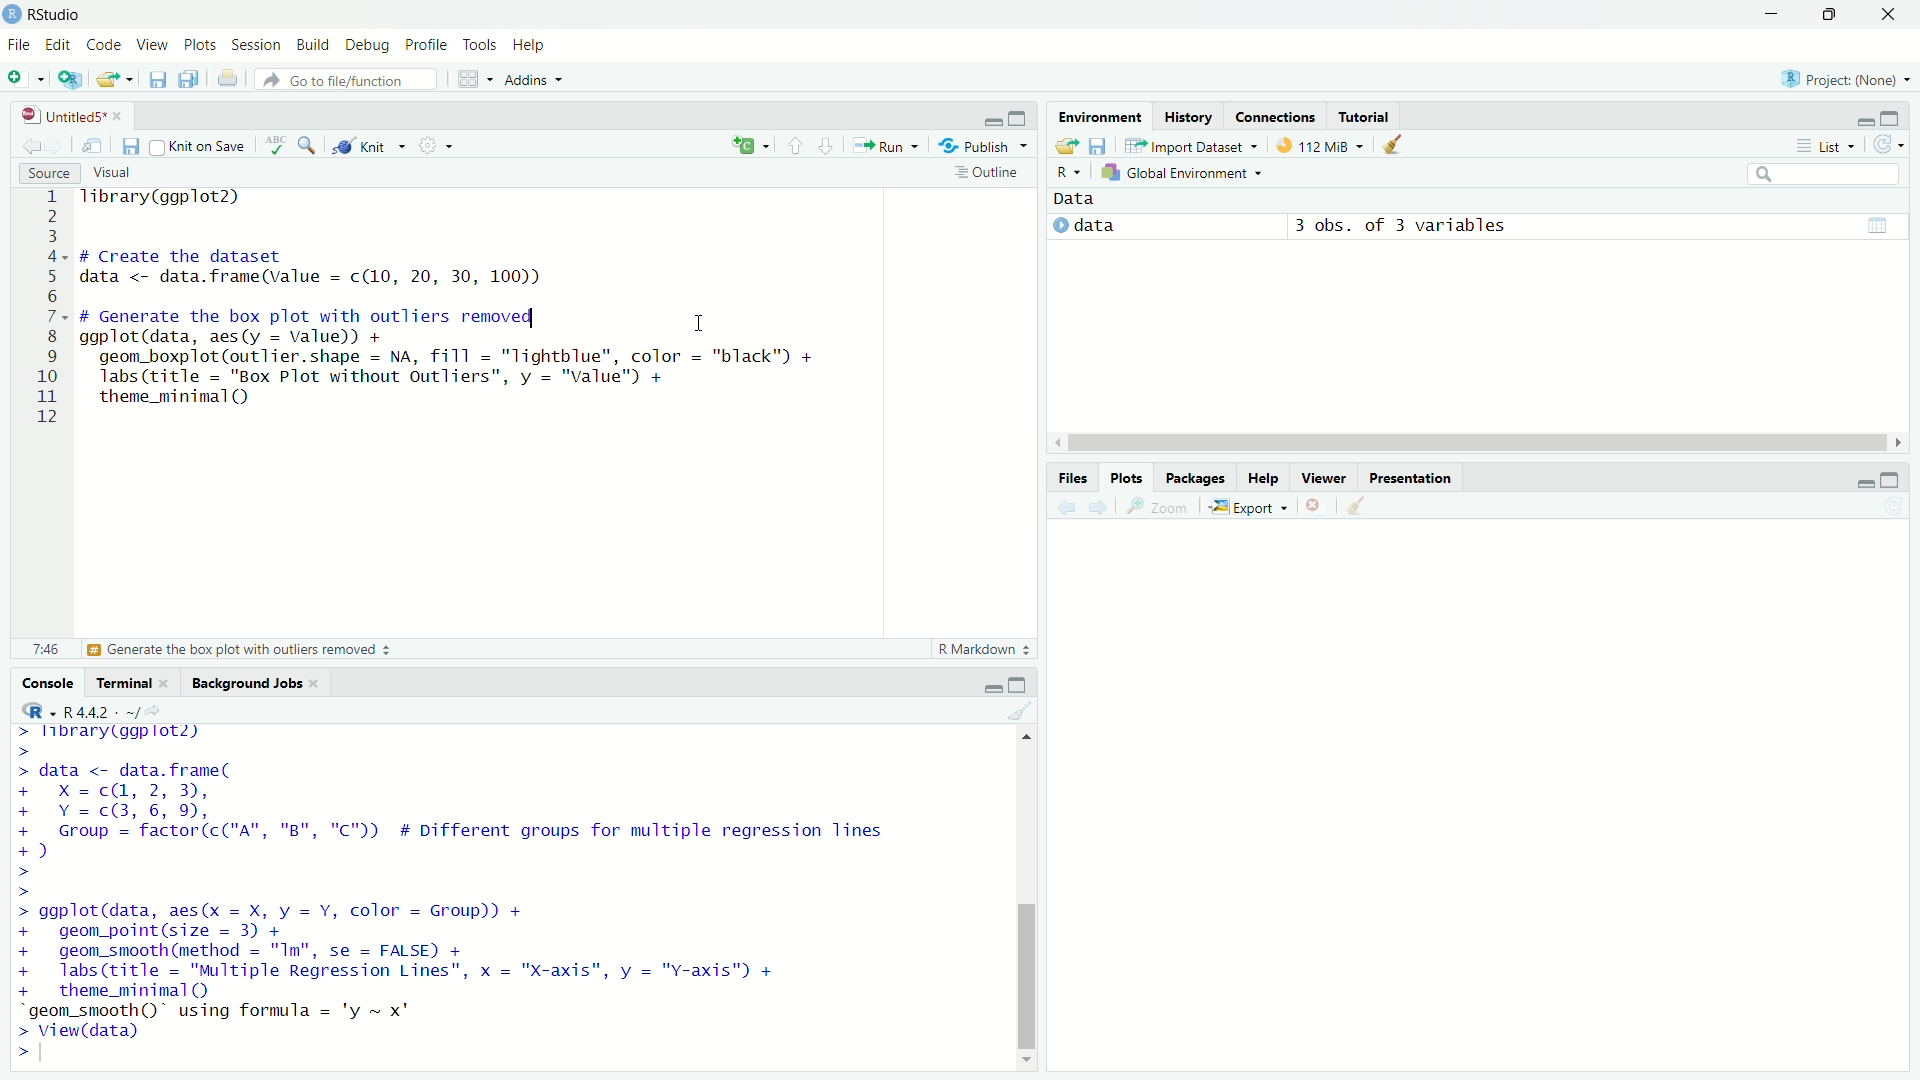  Describe the element at coordinates (1879, 221) in the screenshot. I see `view` at that location.